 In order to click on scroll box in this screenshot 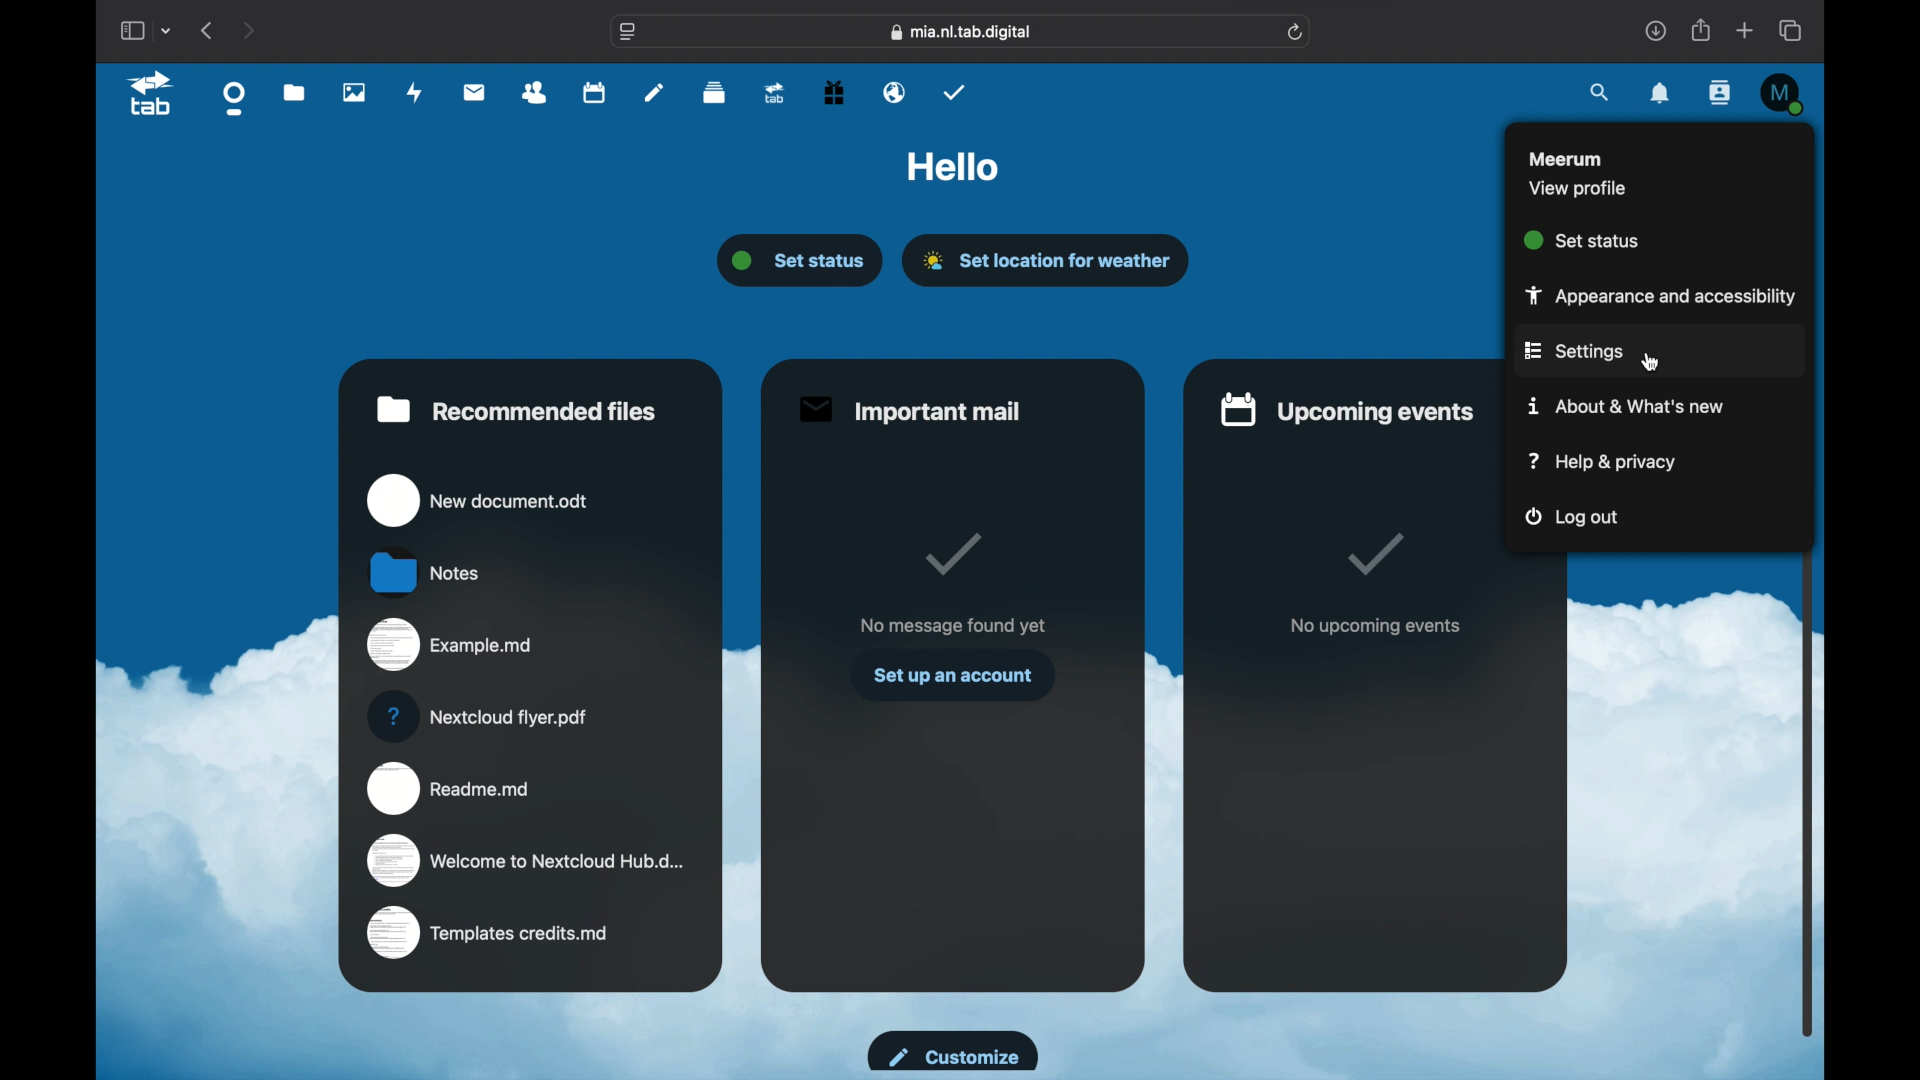, I will do `click(1812, 580)`.